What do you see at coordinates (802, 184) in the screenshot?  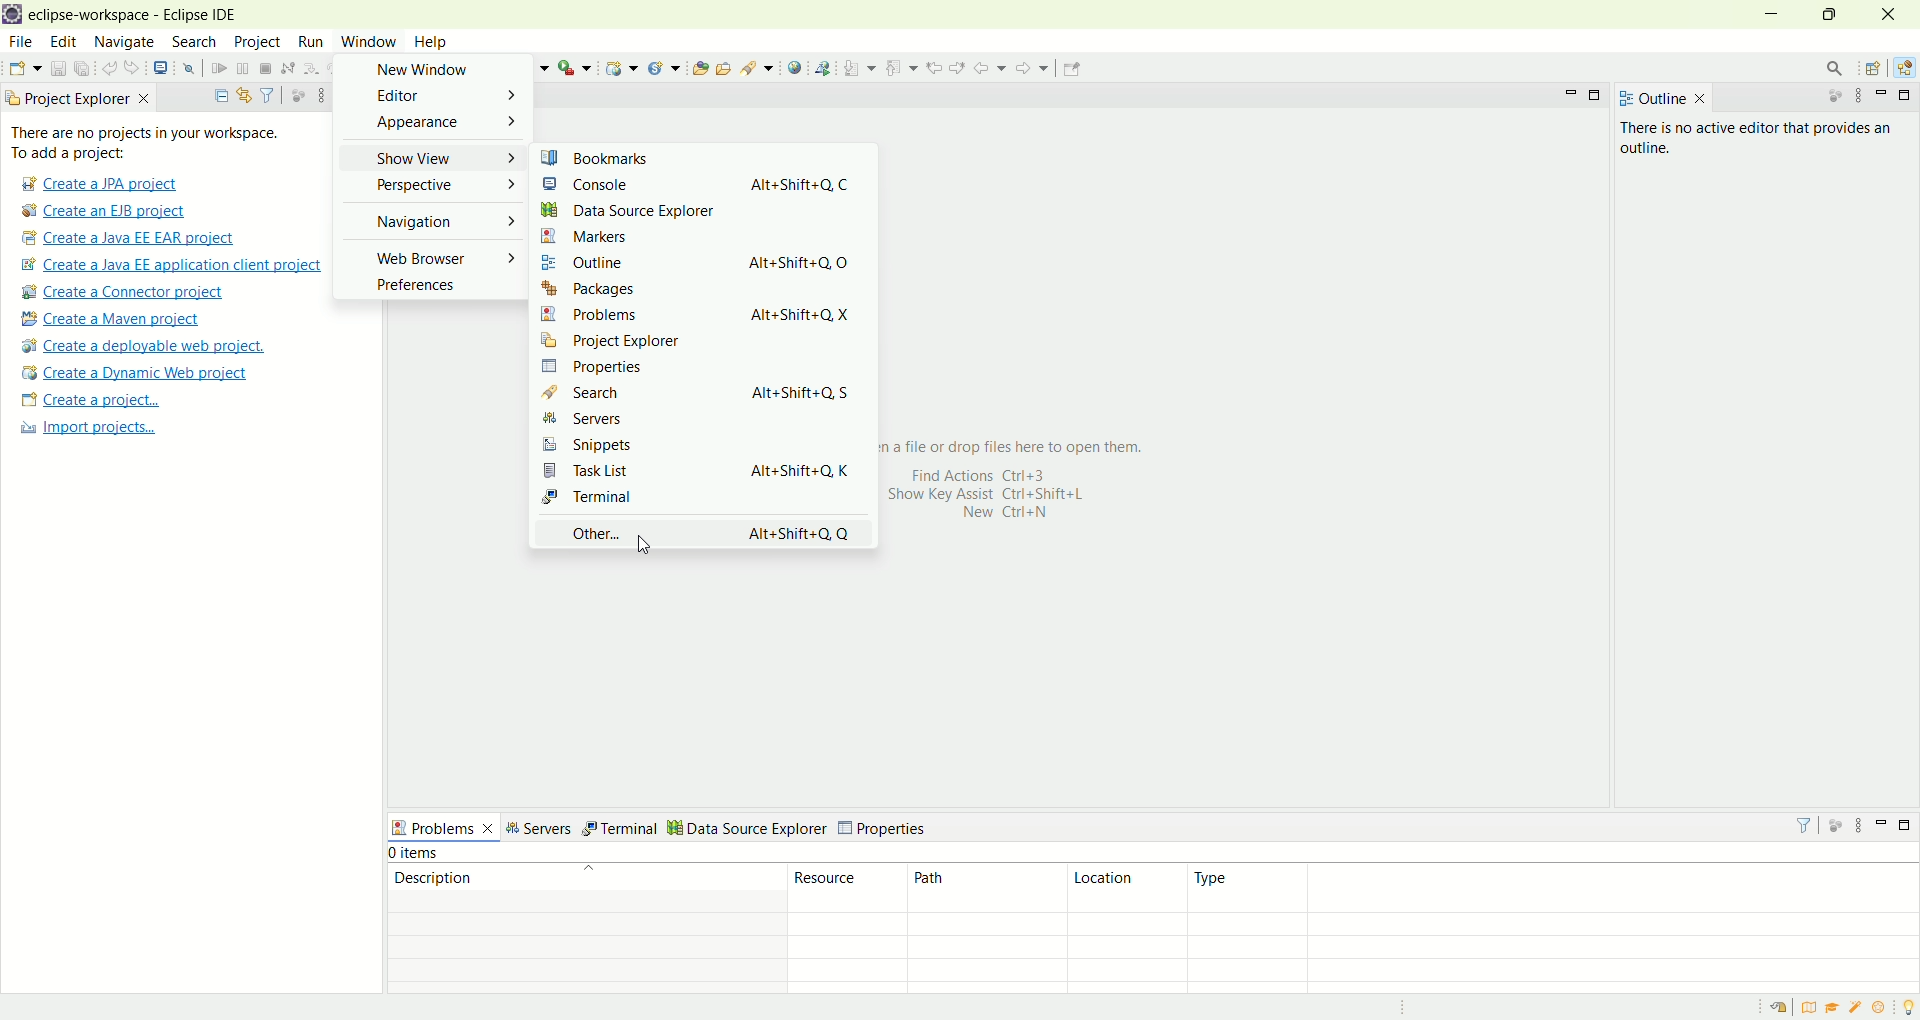 I see `Alt+Shift+Q, C` at bounding box center [802, 184].